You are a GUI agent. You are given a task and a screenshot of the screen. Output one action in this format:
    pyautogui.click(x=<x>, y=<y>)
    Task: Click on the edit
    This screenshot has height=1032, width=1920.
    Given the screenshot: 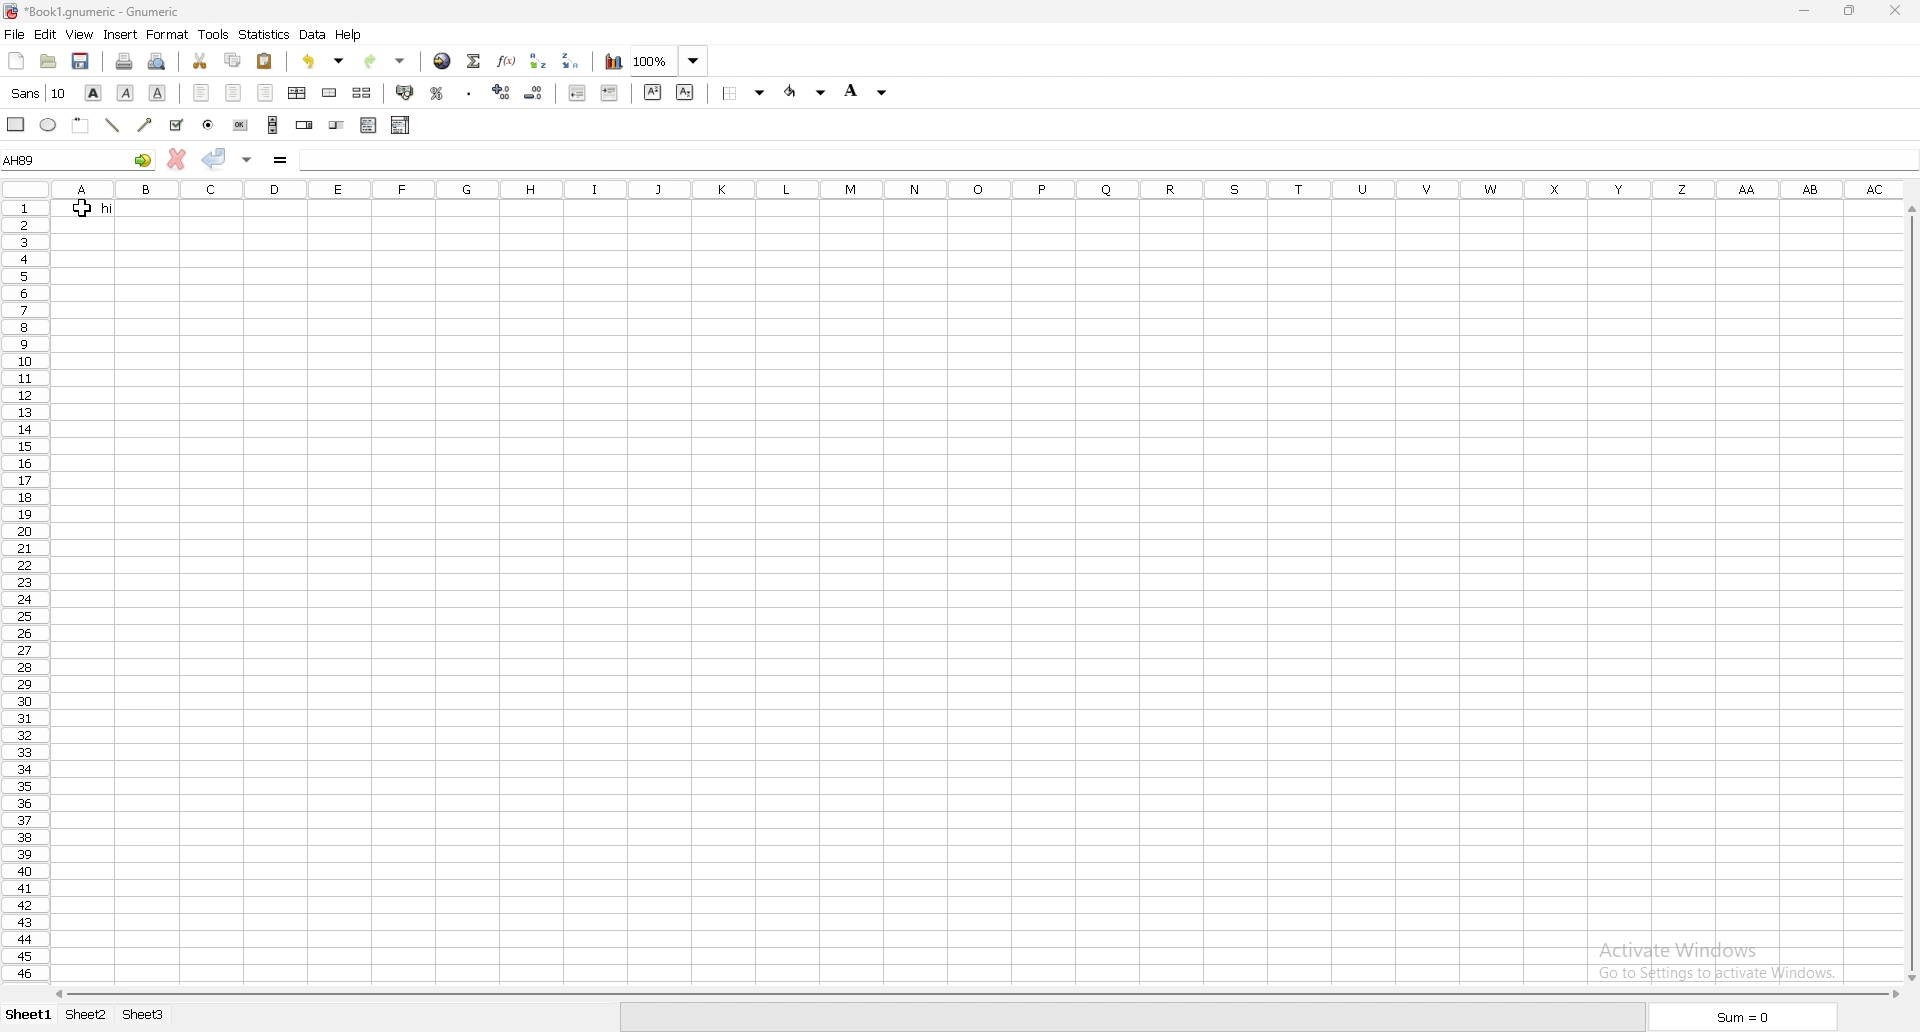 What is the action you would take?
    pyautogui.click(x=45, y=34)
    